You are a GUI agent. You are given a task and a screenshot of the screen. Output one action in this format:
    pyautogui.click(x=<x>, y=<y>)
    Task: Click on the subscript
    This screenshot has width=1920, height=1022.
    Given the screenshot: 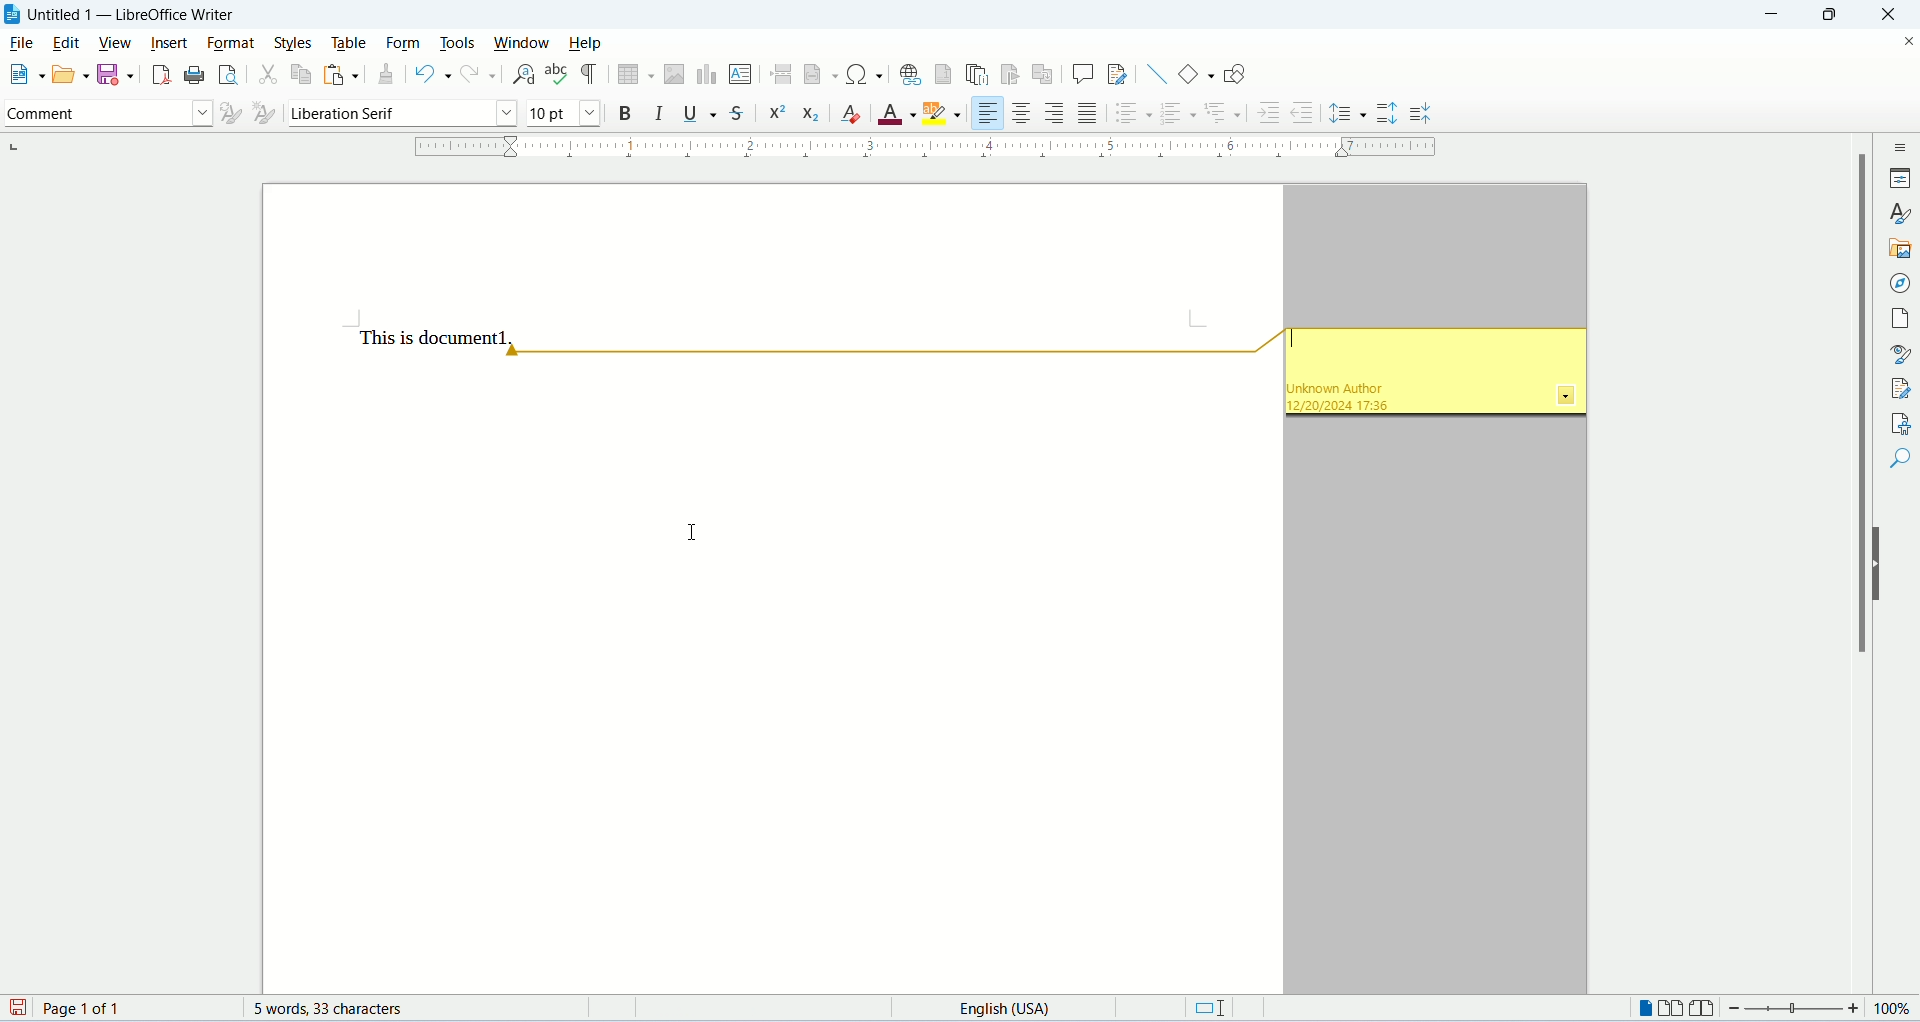 What is the action you would take?
    pyautogui.click(x=811, y=117)
    